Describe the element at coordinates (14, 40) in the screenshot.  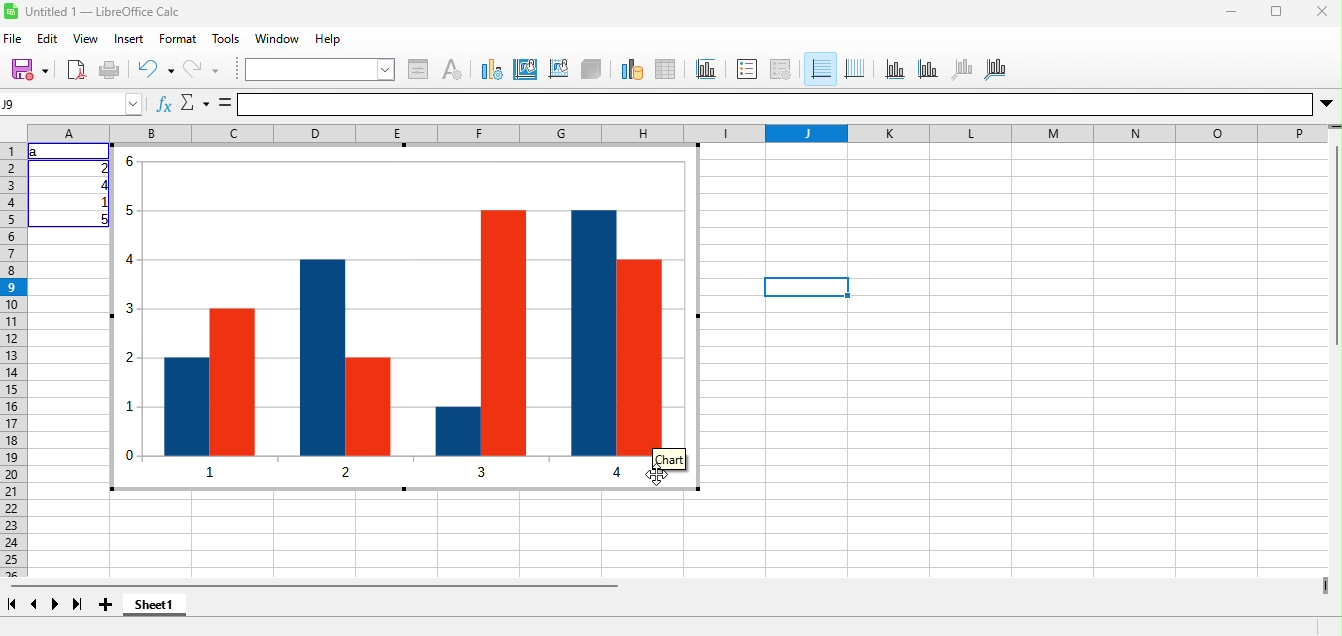
I see `file` at that location.